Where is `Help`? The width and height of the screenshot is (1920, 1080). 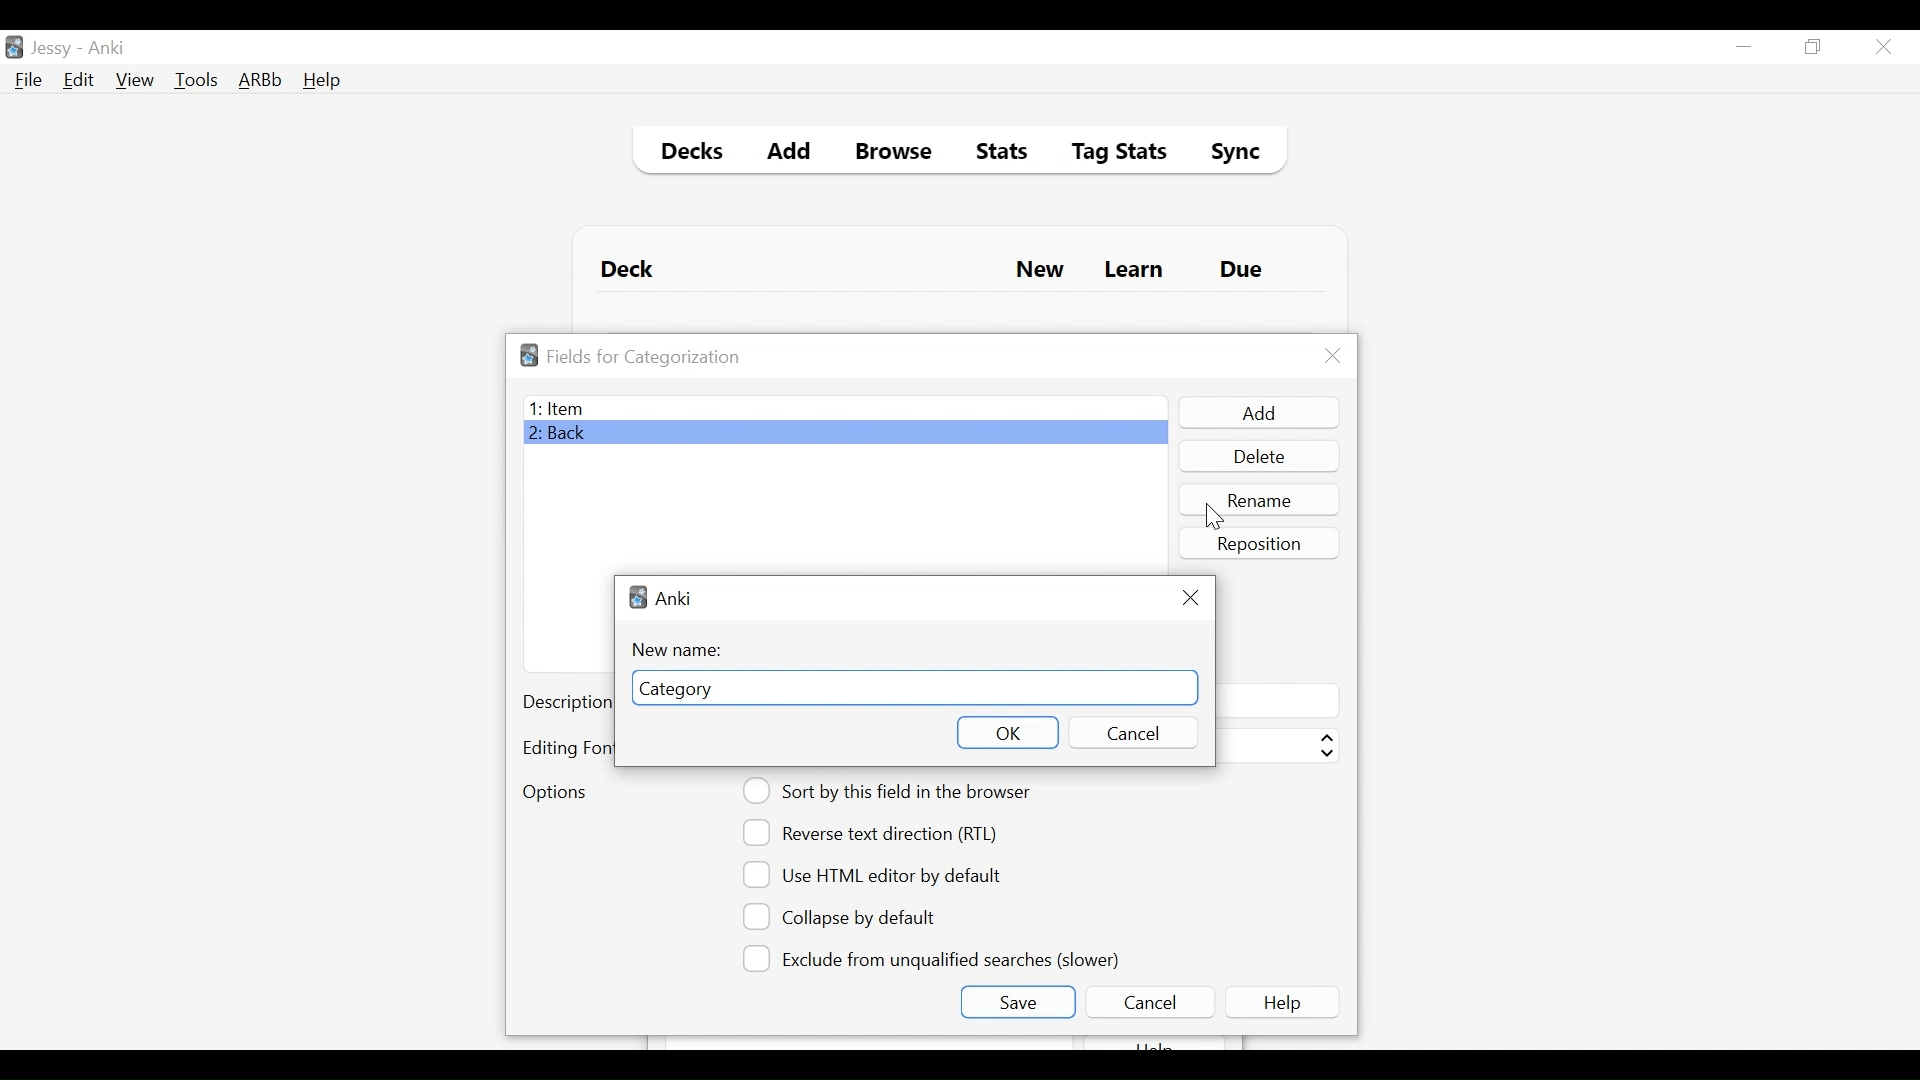
Help is located at coordinates (321, 82).